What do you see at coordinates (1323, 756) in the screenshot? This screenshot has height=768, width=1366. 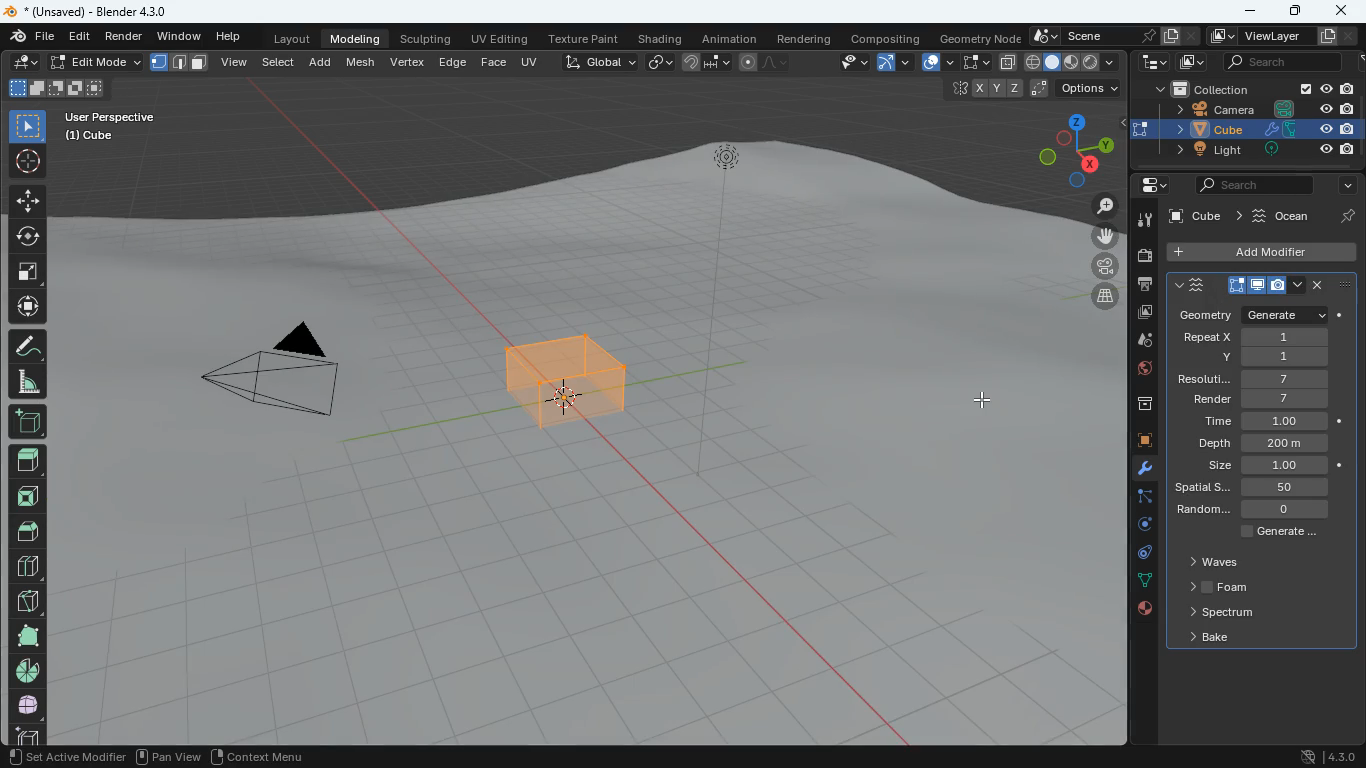 I see `4.3.0` at bounding box center [1323, 756].